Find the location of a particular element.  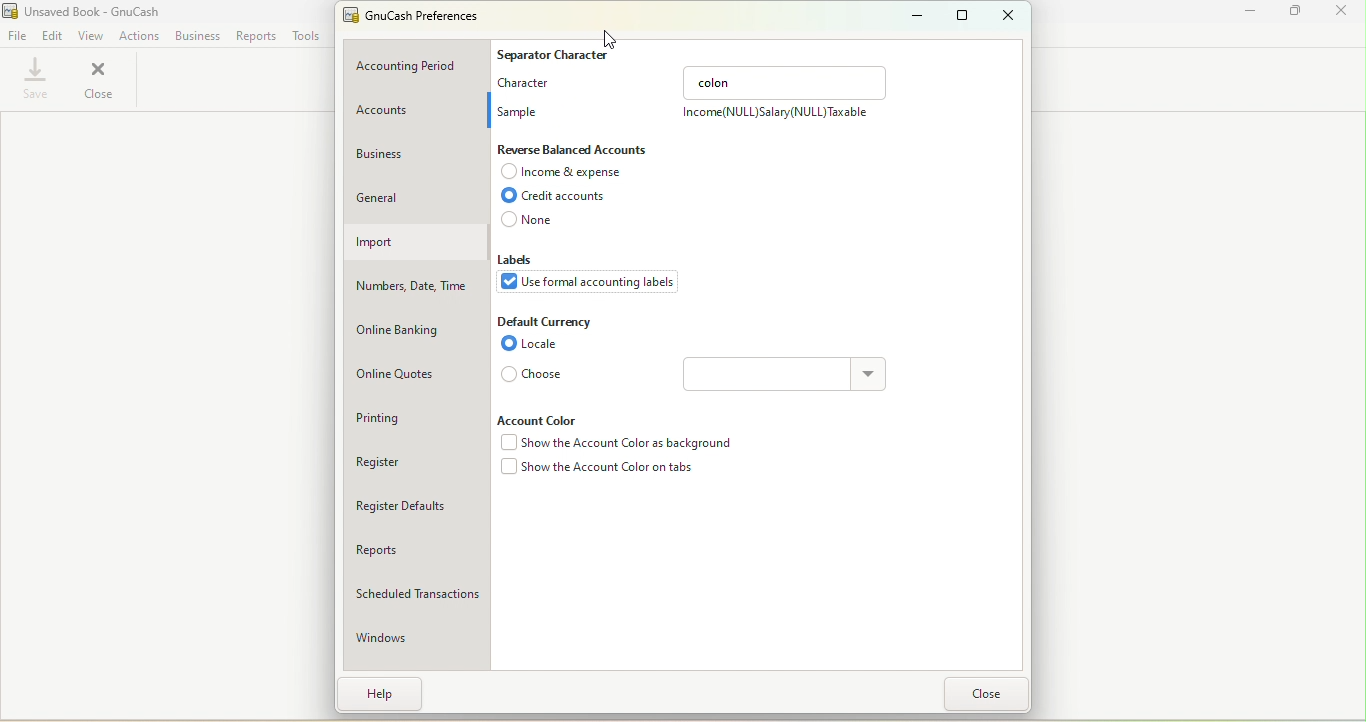

Sample is located at coordinates (521, 108).